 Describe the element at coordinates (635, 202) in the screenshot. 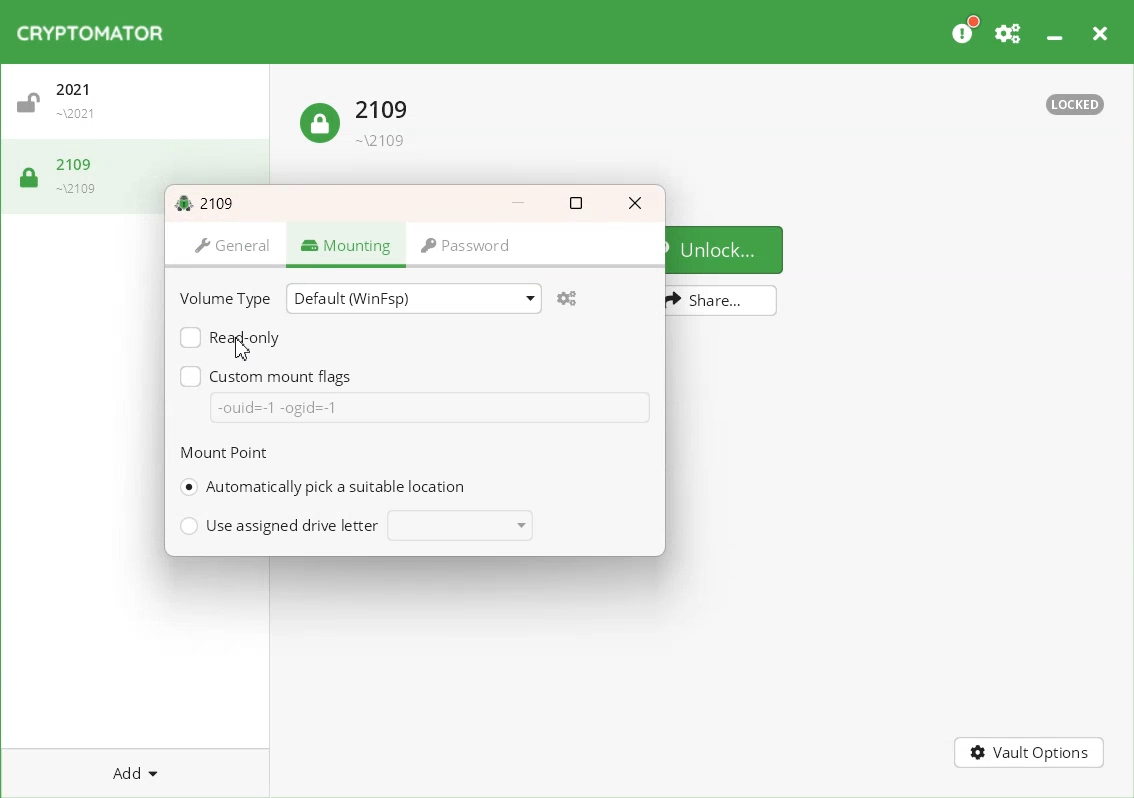

I see `Close` at that location.